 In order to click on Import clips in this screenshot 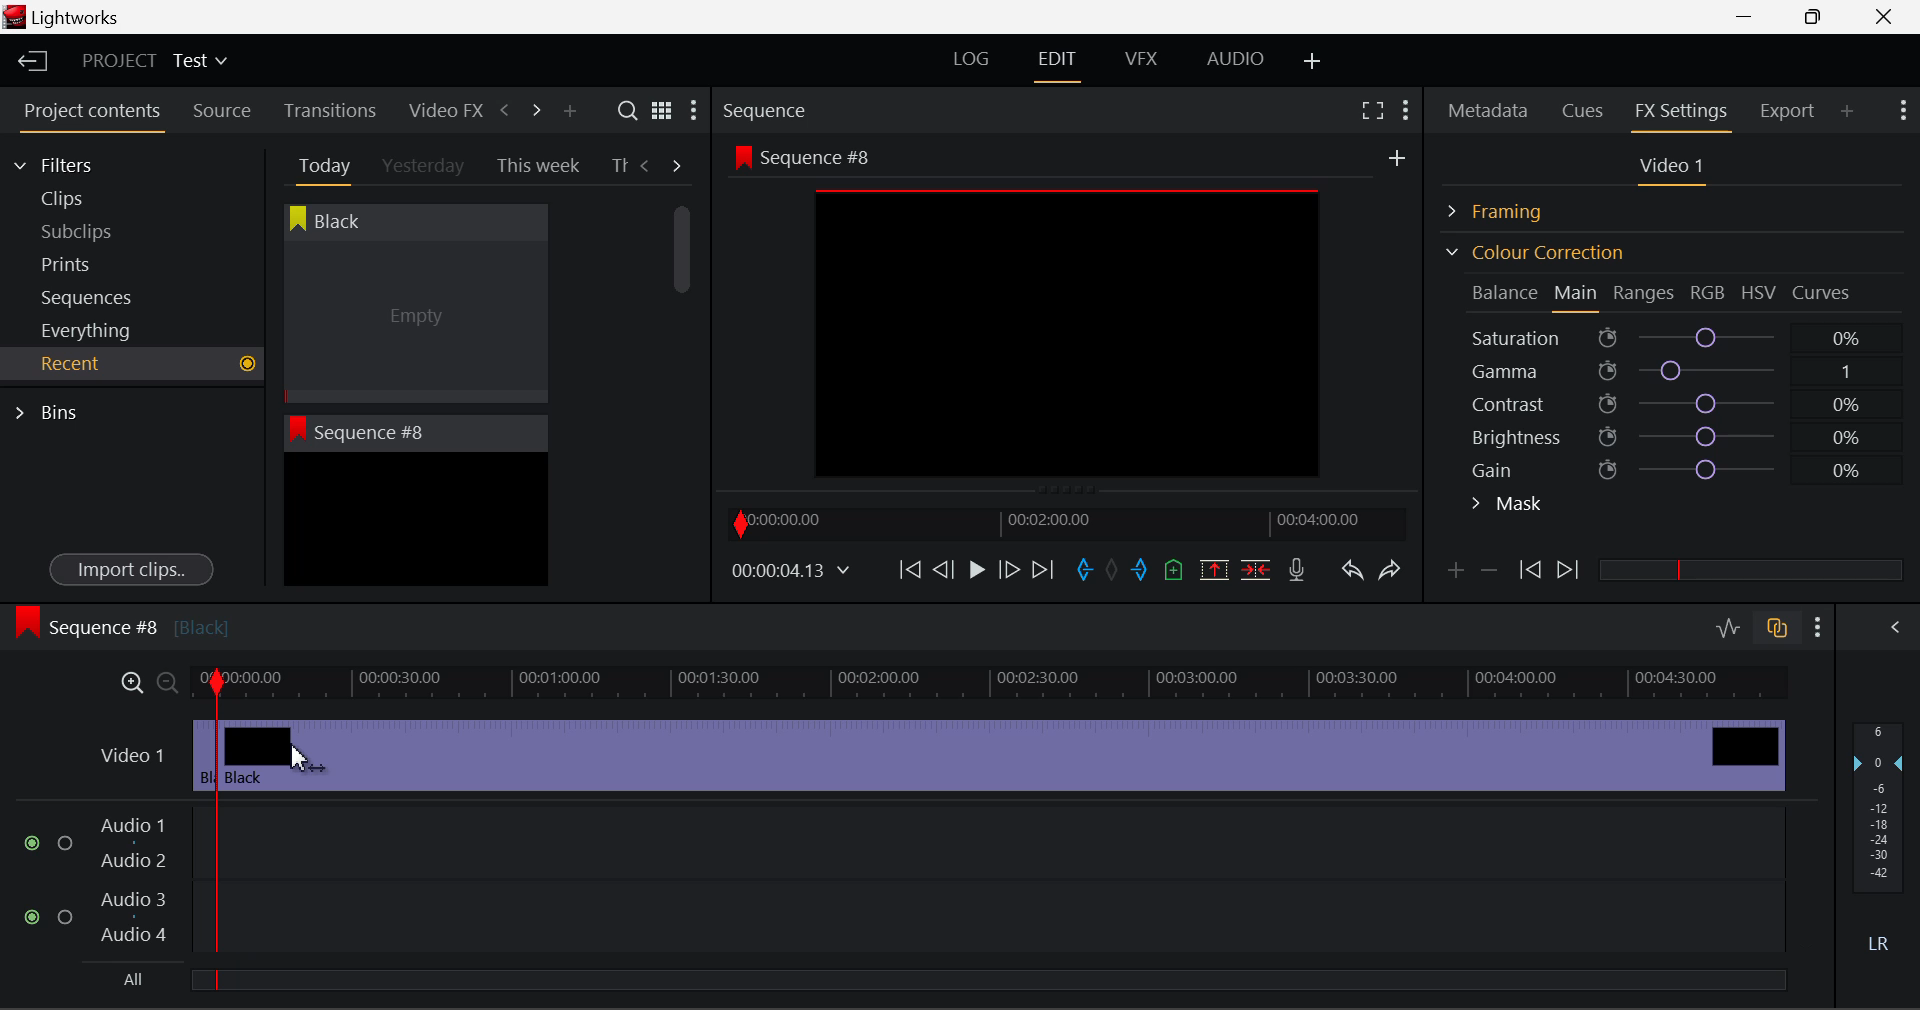, I will do `click(131, 571)`.